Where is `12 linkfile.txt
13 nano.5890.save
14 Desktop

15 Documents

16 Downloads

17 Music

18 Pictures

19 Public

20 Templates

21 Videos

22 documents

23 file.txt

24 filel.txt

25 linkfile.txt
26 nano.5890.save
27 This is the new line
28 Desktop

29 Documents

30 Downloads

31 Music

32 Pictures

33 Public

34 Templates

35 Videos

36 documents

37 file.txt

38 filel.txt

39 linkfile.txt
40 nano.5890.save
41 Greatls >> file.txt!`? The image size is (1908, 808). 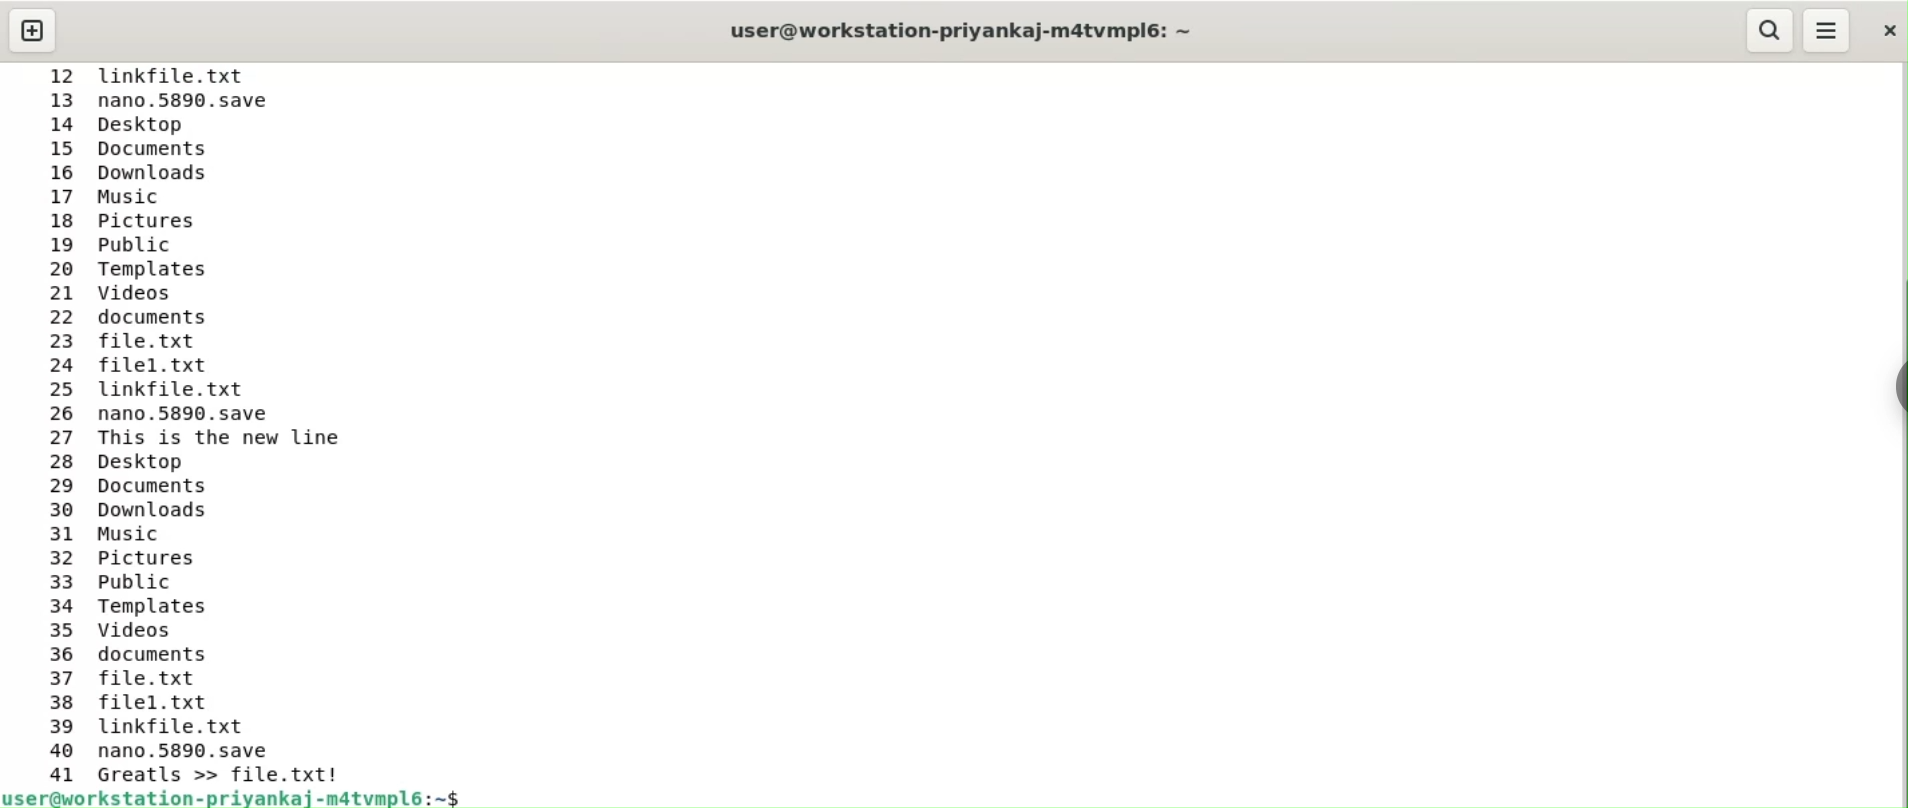
12 linkfile.txt
13 nano.5890.save
14 Desktop

15 Documents

16 Downloads

17 Music

18 Pictures

19 Public

20 Templates

21 Videos

22 documents

23 file.txt

24 filel.txt

25 linkfile.txt
26 nano.5890.save
27 This is the new line
28 Desktop

29 Documents

30 Downloads

31 Music

32 Pictures

33 Public

34 Templates

35 Videos

36 documents

37 file.txt

38 filel.txt

39 linkfile.txt
40 nano.5890.save
41 Greatls >> file.txt! is located at coordinates (192, 425).